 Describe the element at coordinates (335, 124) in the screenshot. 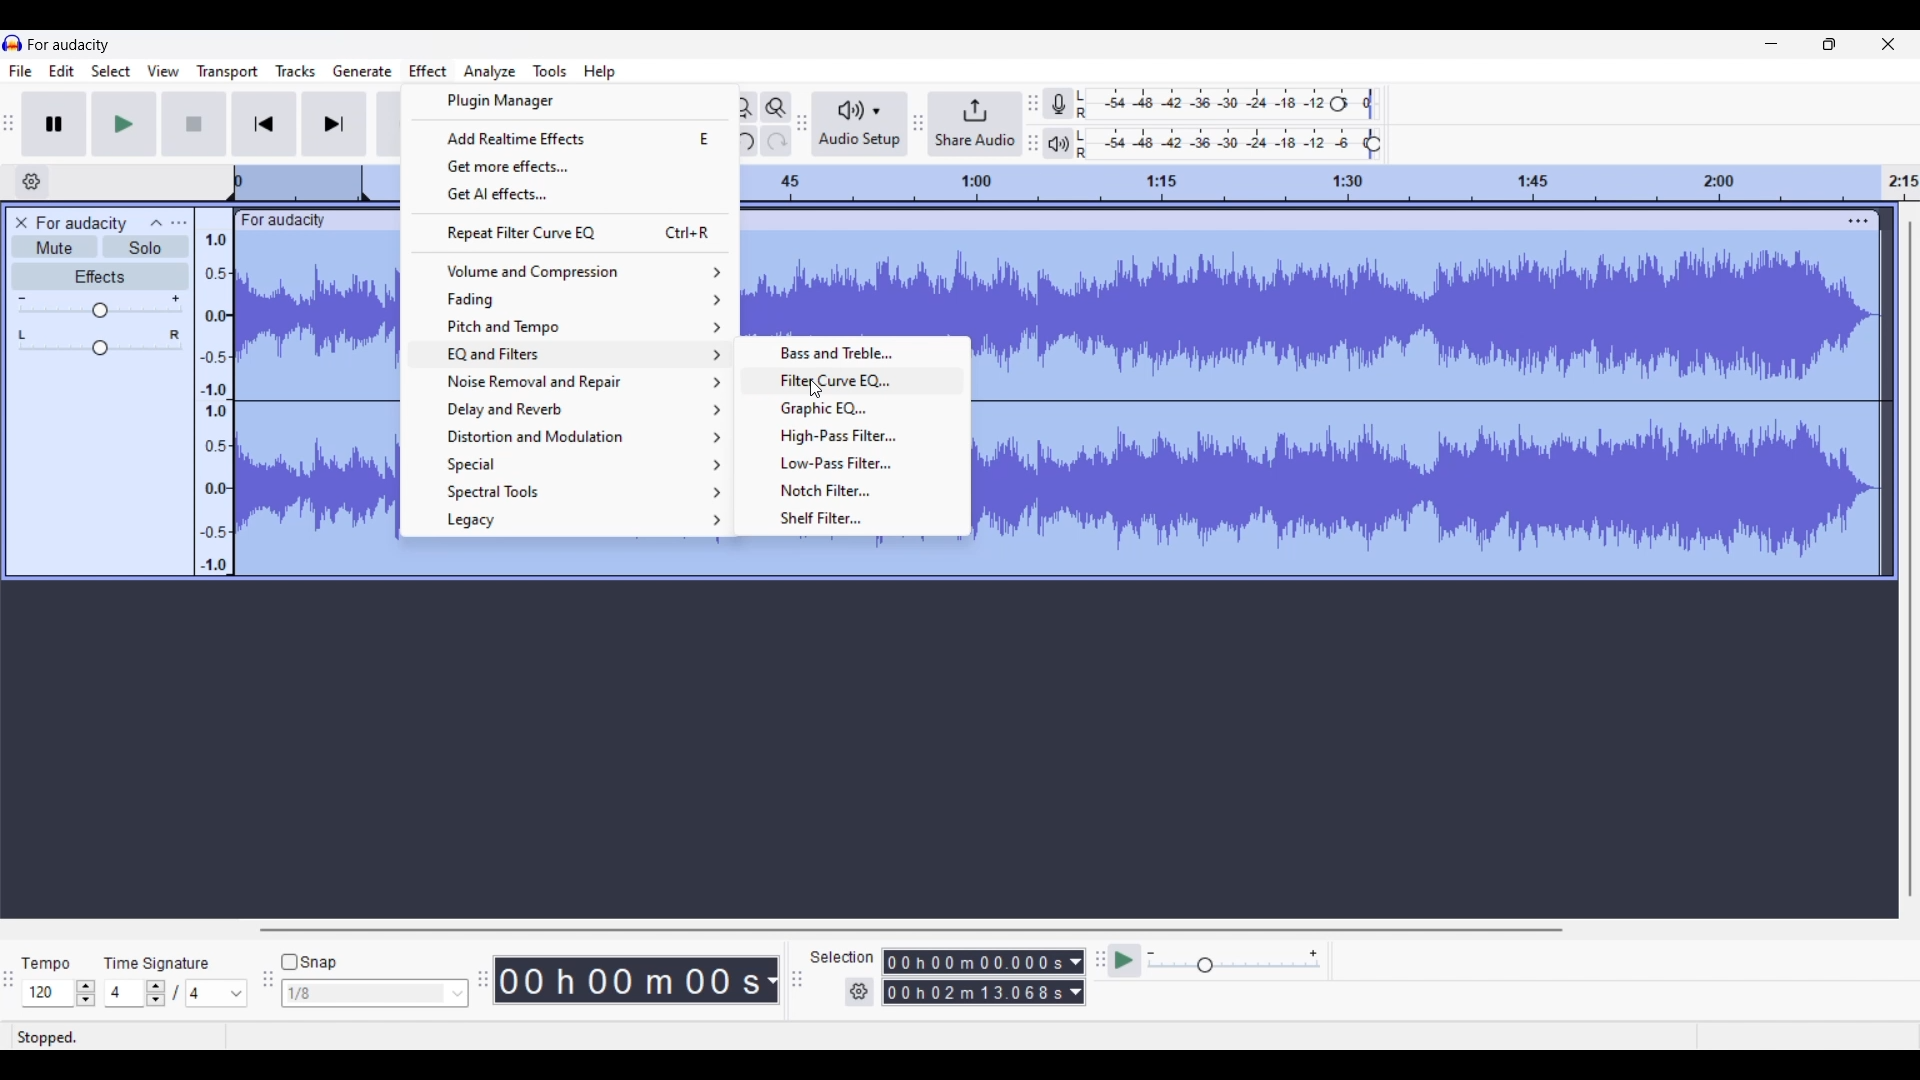

I see `Skip/Select to end` at that location.